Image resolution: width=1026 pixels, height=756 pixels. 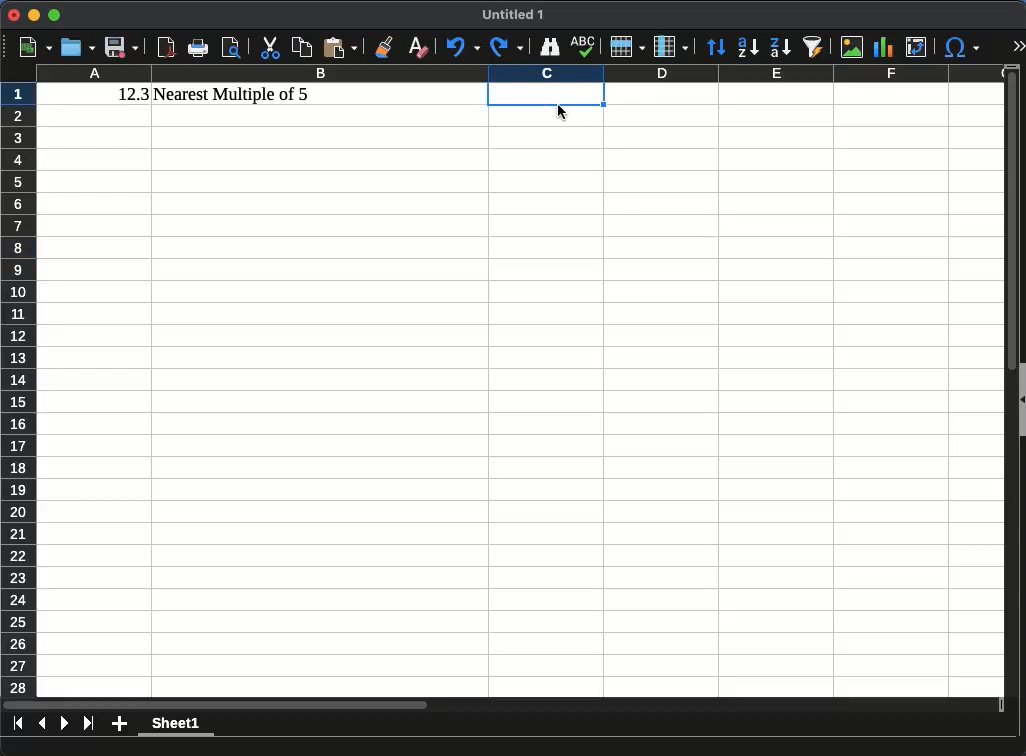 I want to click on clone formatting, so click(x=383, y=47).